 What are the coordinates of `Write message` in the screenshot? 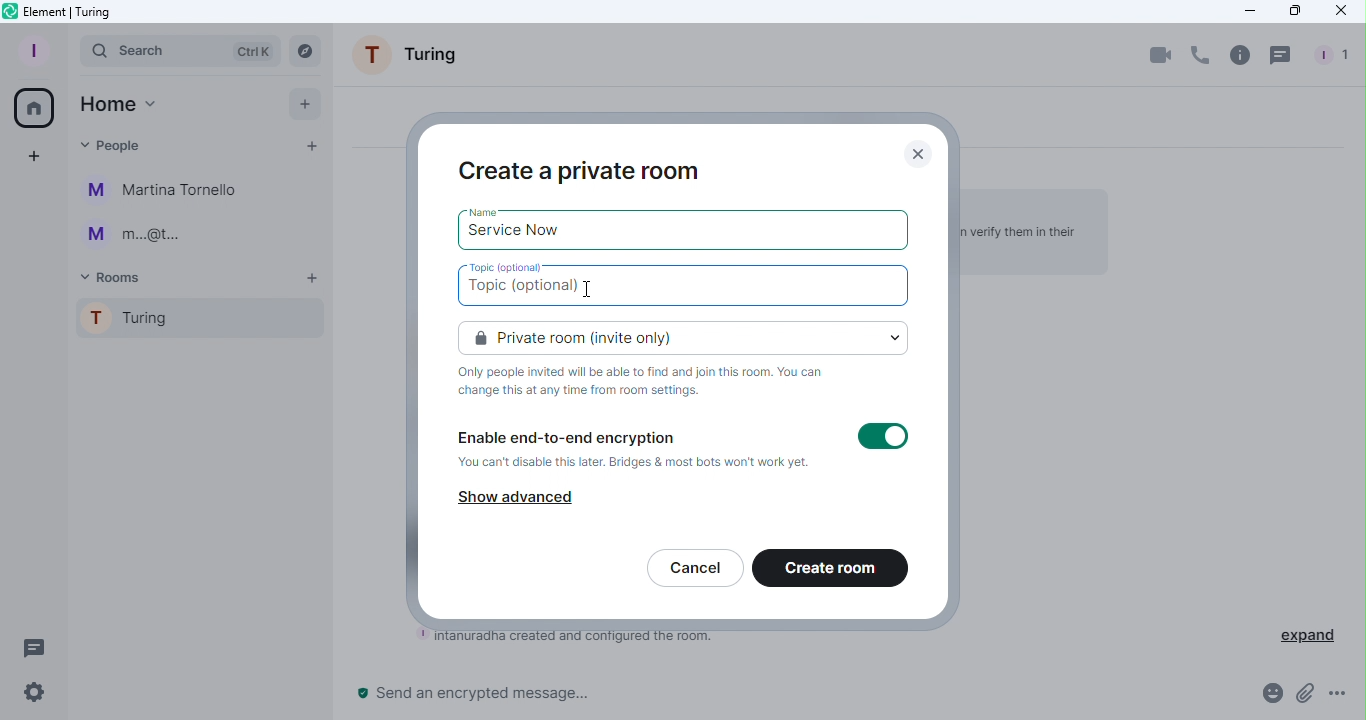 It's located at (793, 697).